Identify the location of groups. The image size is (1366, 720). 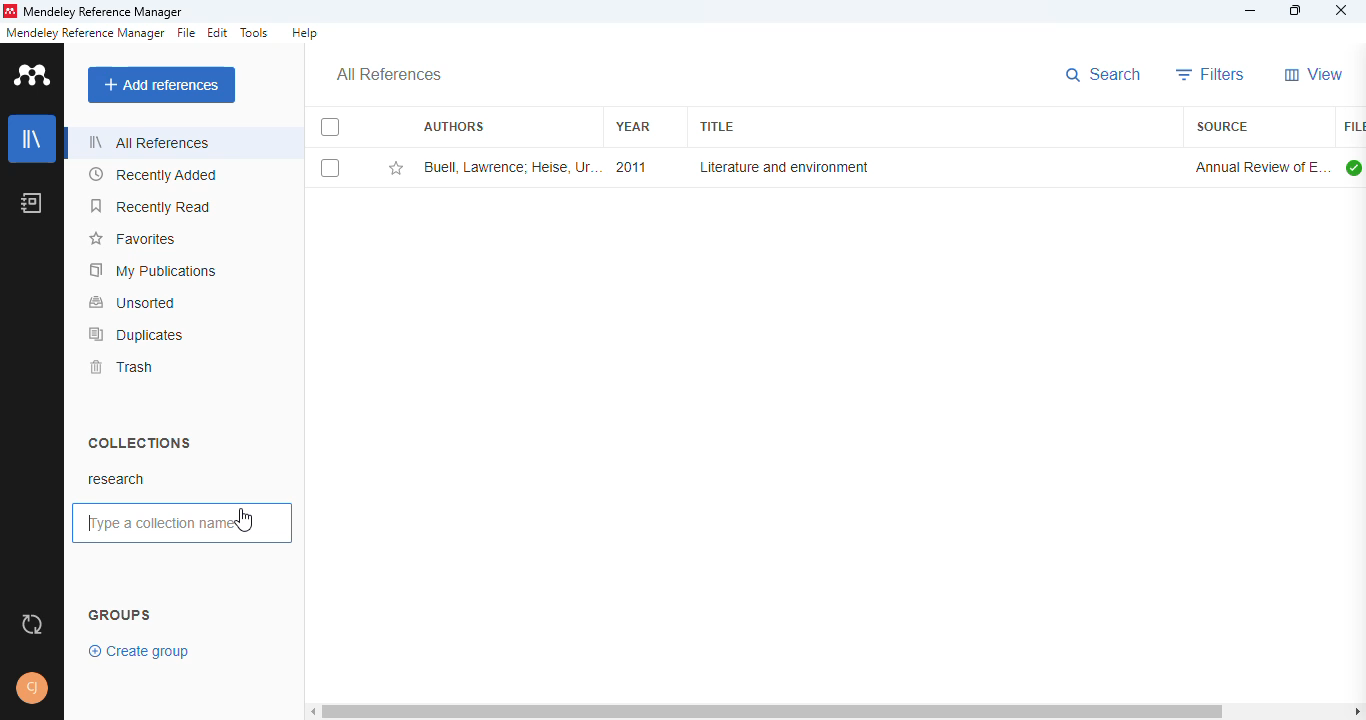
(120, 613).